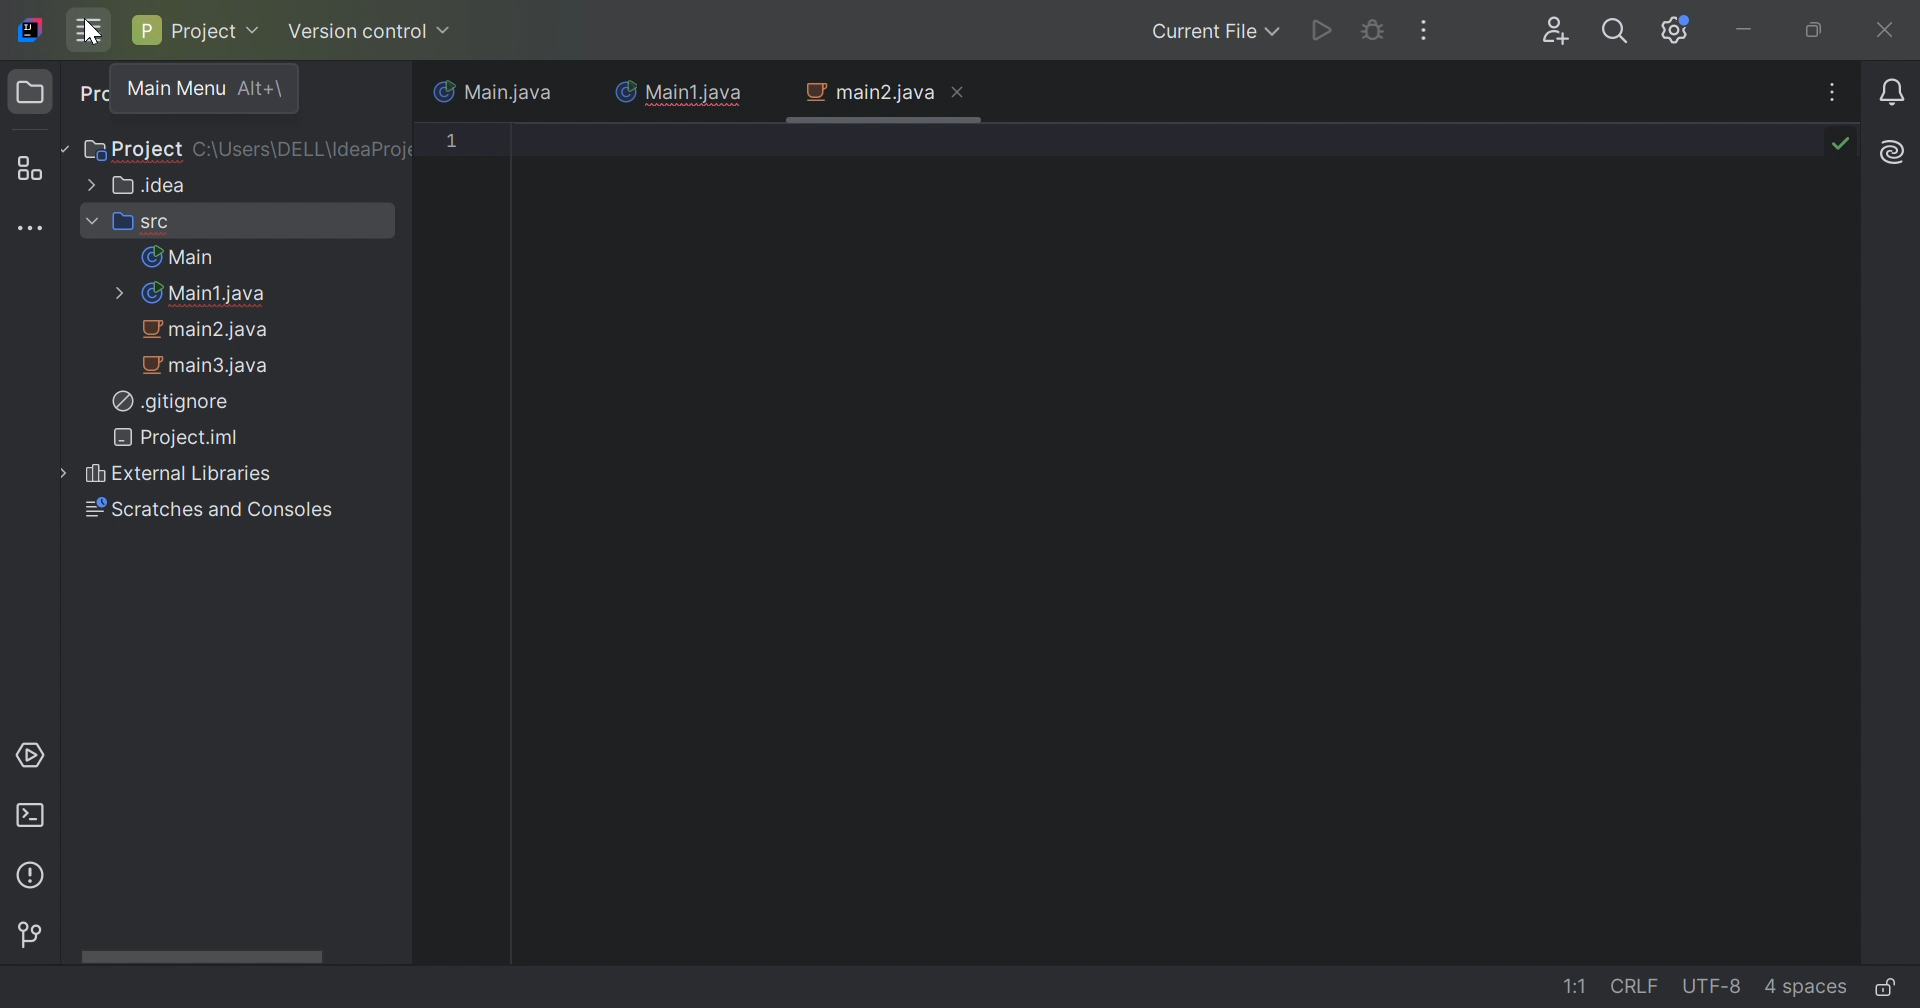 This screenshot has height=1008, width=1920. Describe the element at coordinates (1321, 32) in the screenshot. I see `Run` at that location.